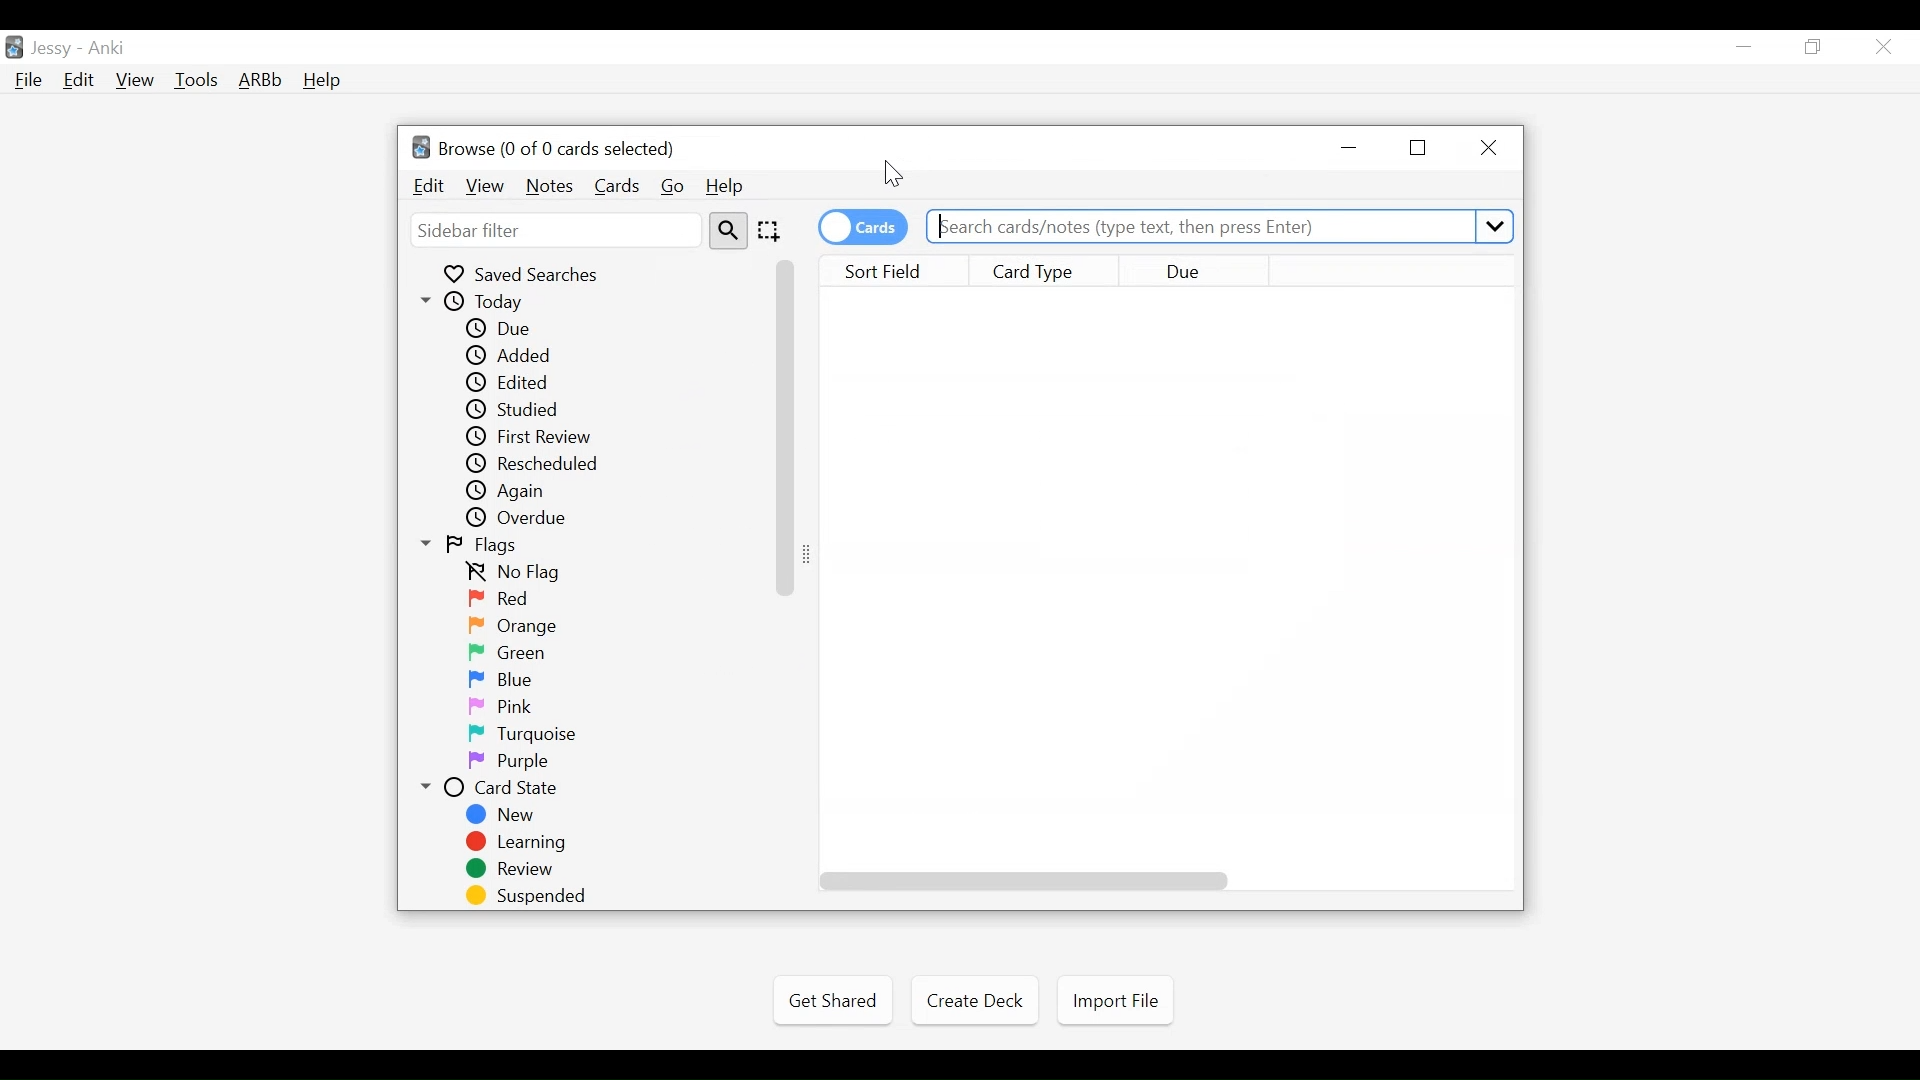  What do you see at coordinates (974, 1000) in the screenshot?
I see `Create Deck` at bounding box center [974, 1000].